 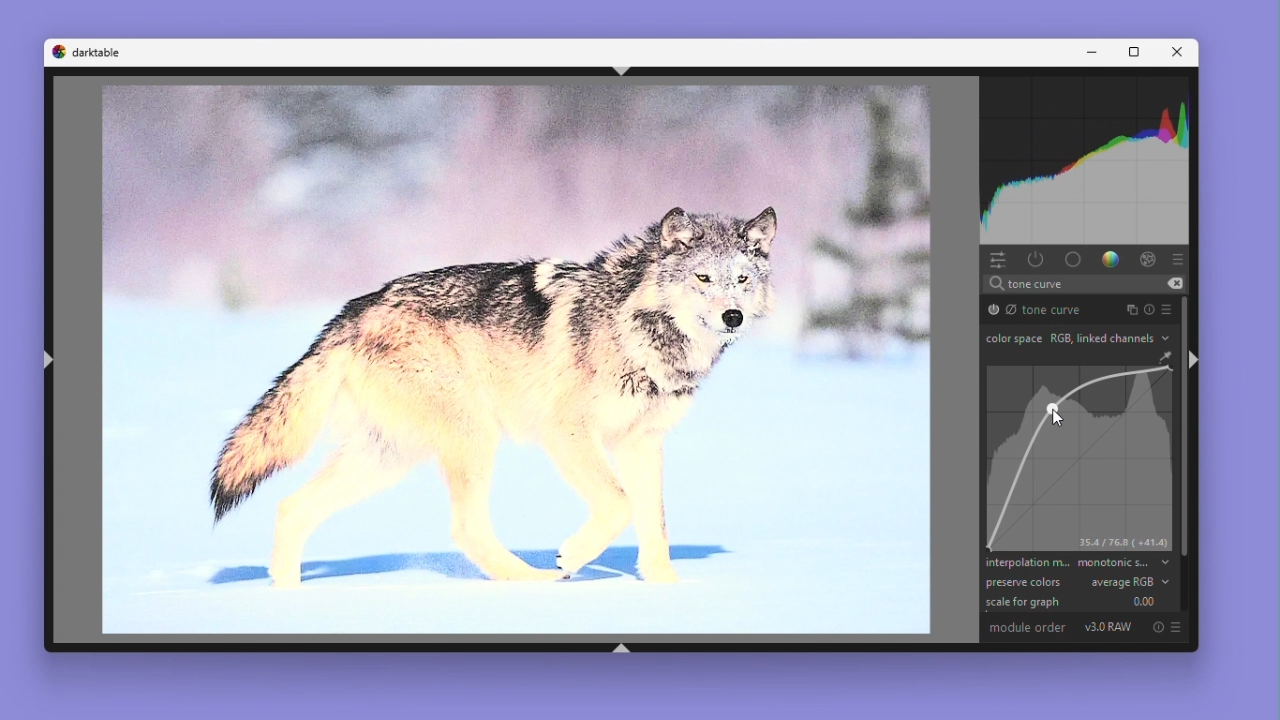 I want to click on erase, so click(x=1174, y=284).